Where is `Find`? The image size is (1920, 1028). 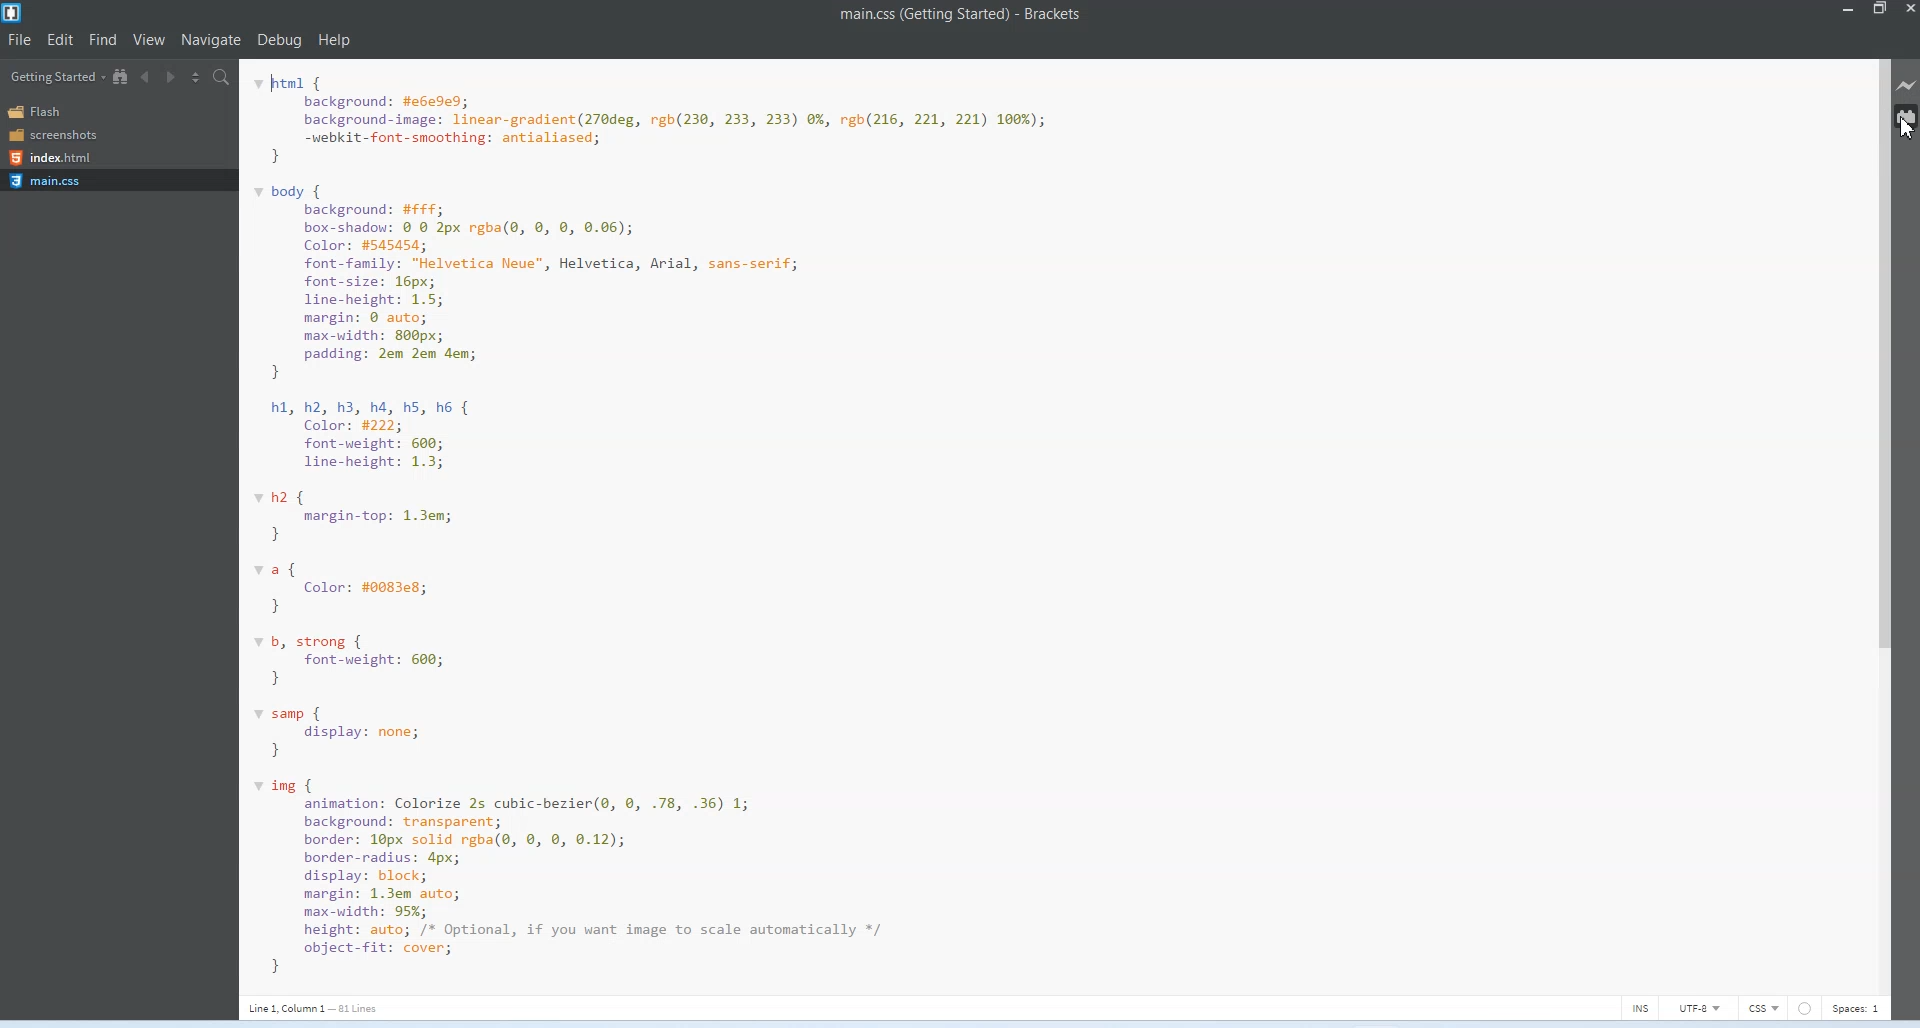 Find is located at coordinates (105, 39).